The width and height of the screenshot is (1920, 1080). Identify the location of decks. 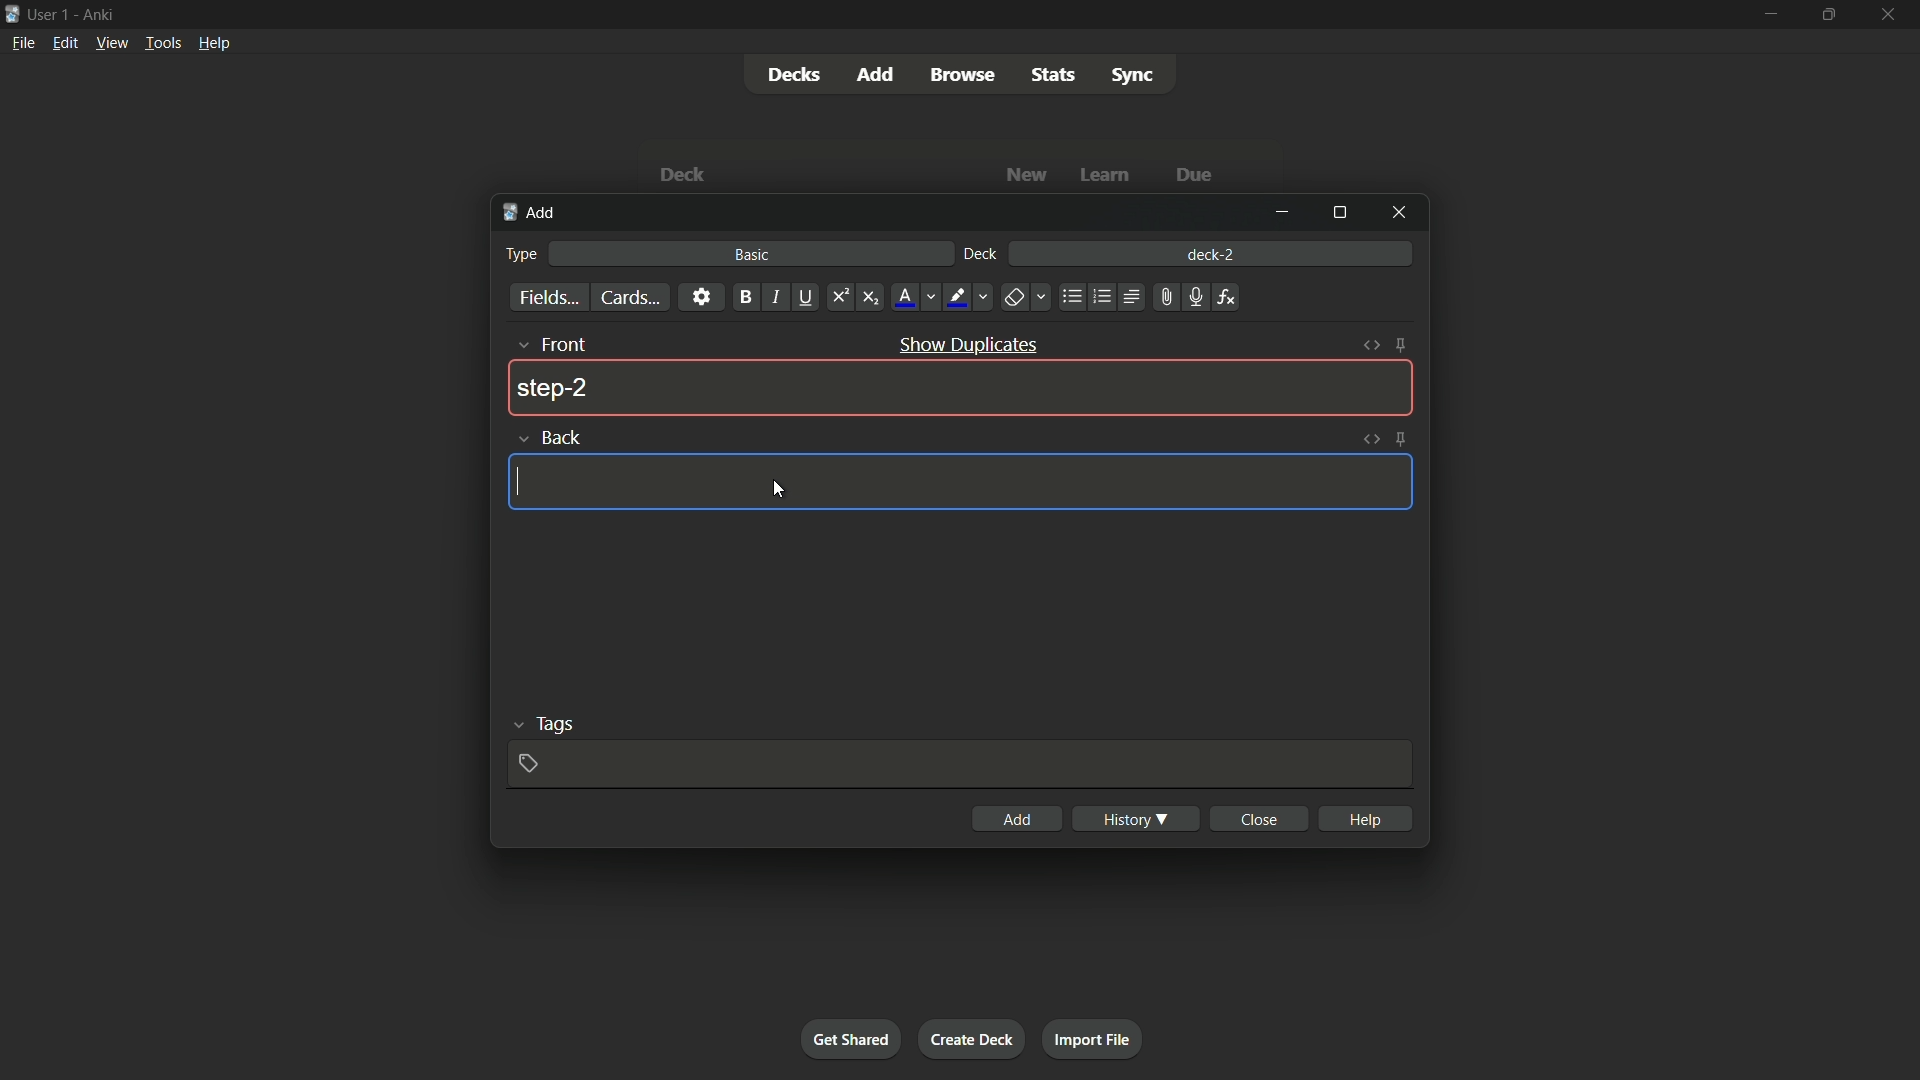
(791, 74).